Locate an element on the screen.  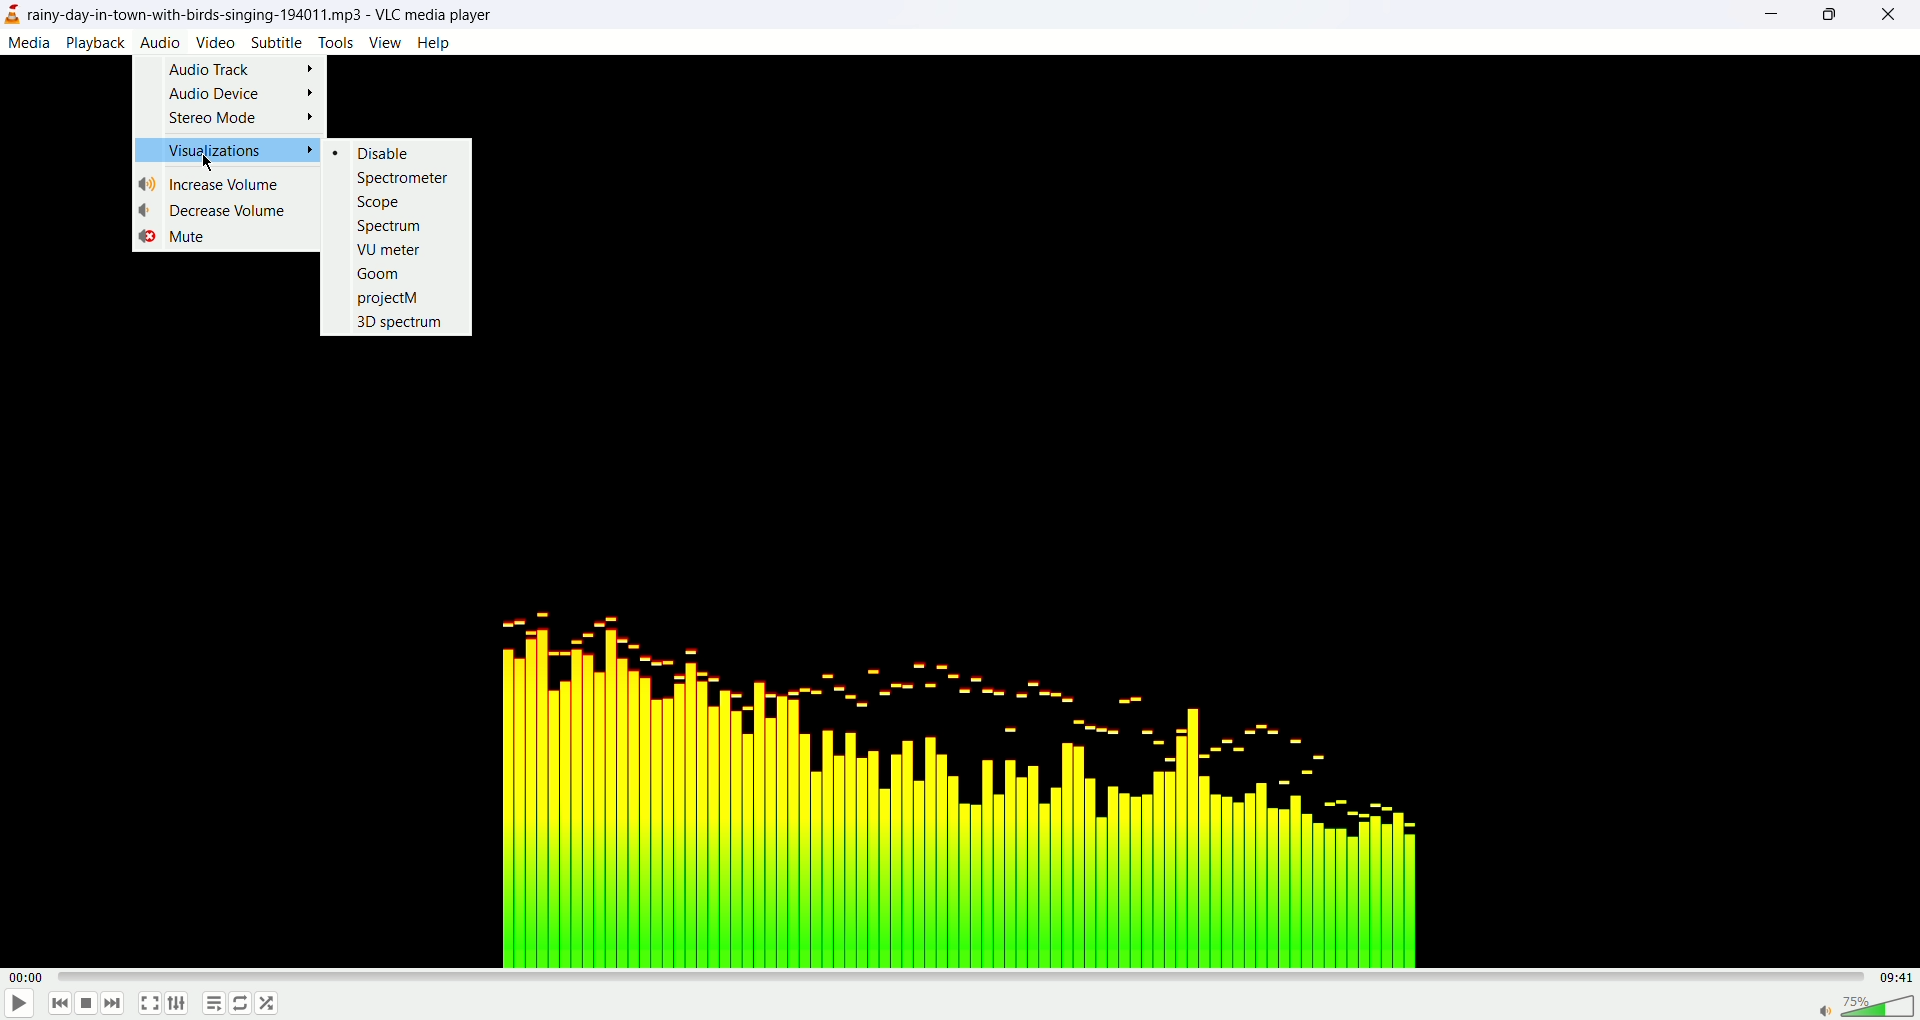
audio device is located at coordinates (239, 92).